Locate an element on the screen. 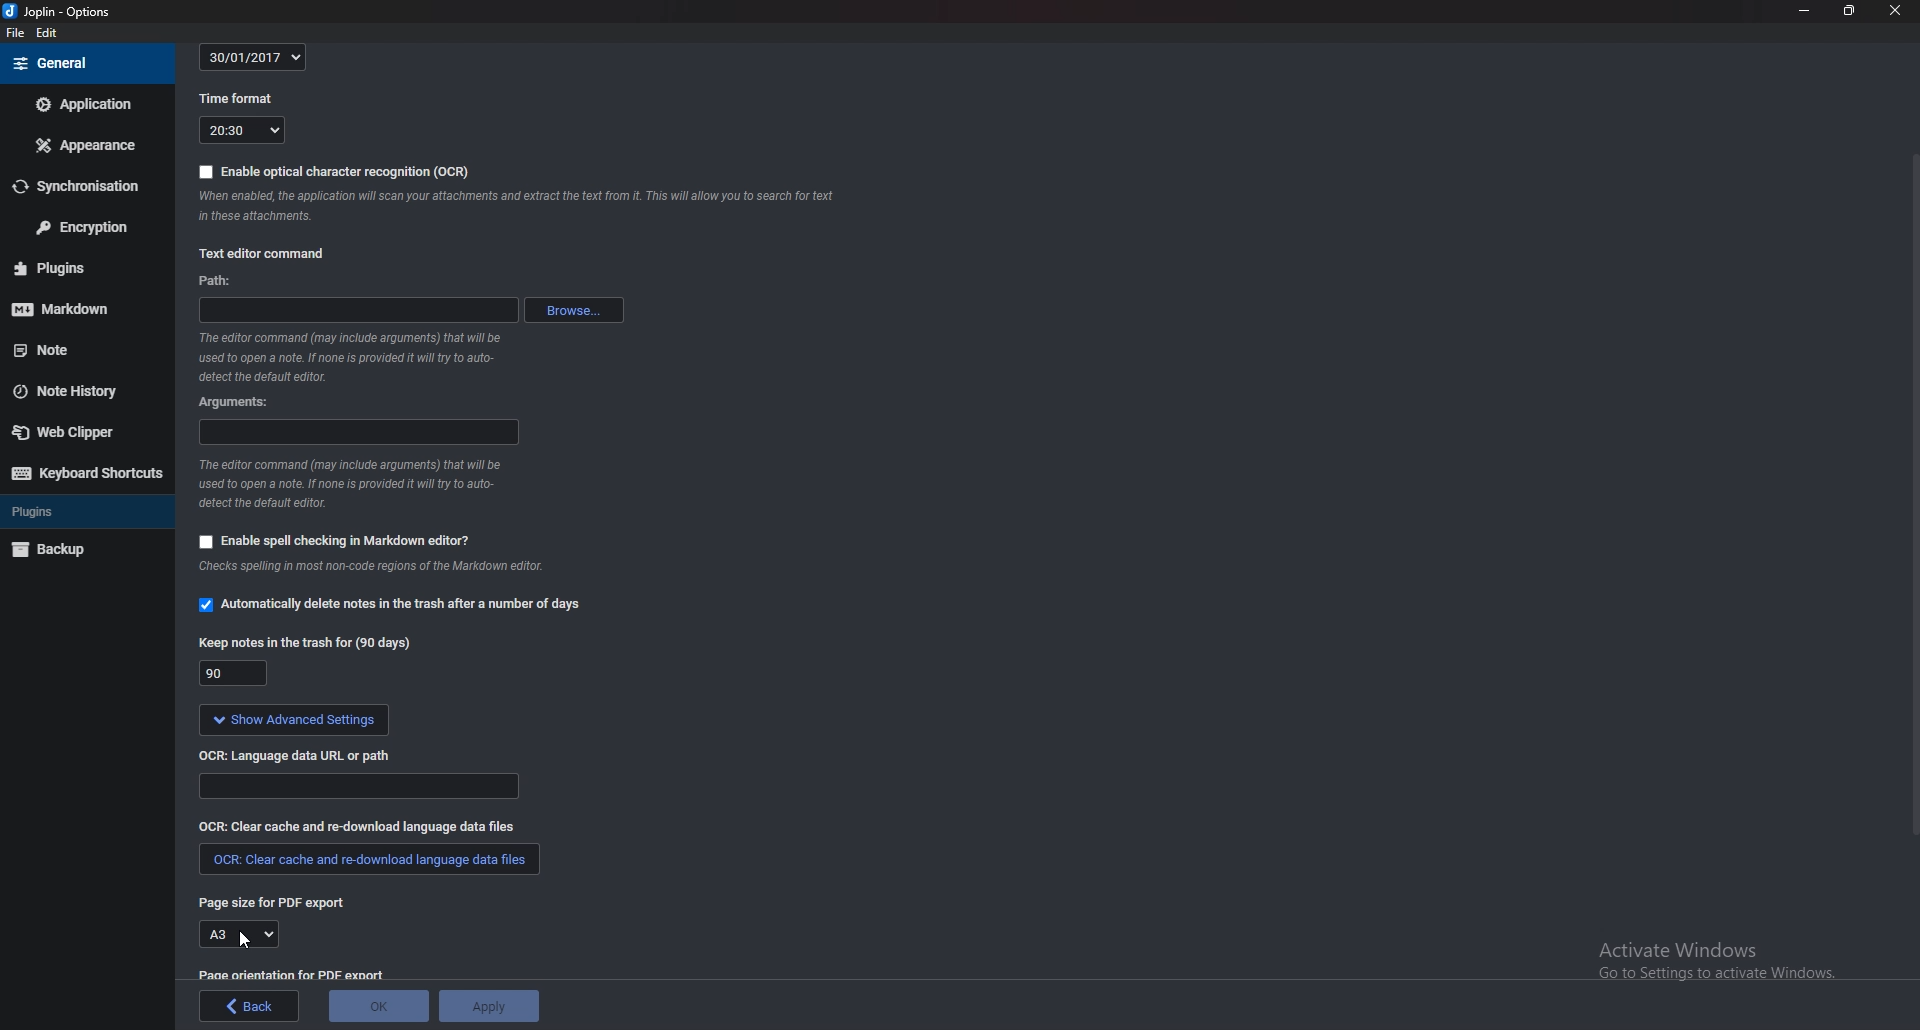  Time format is located at coordinates (240, 99).